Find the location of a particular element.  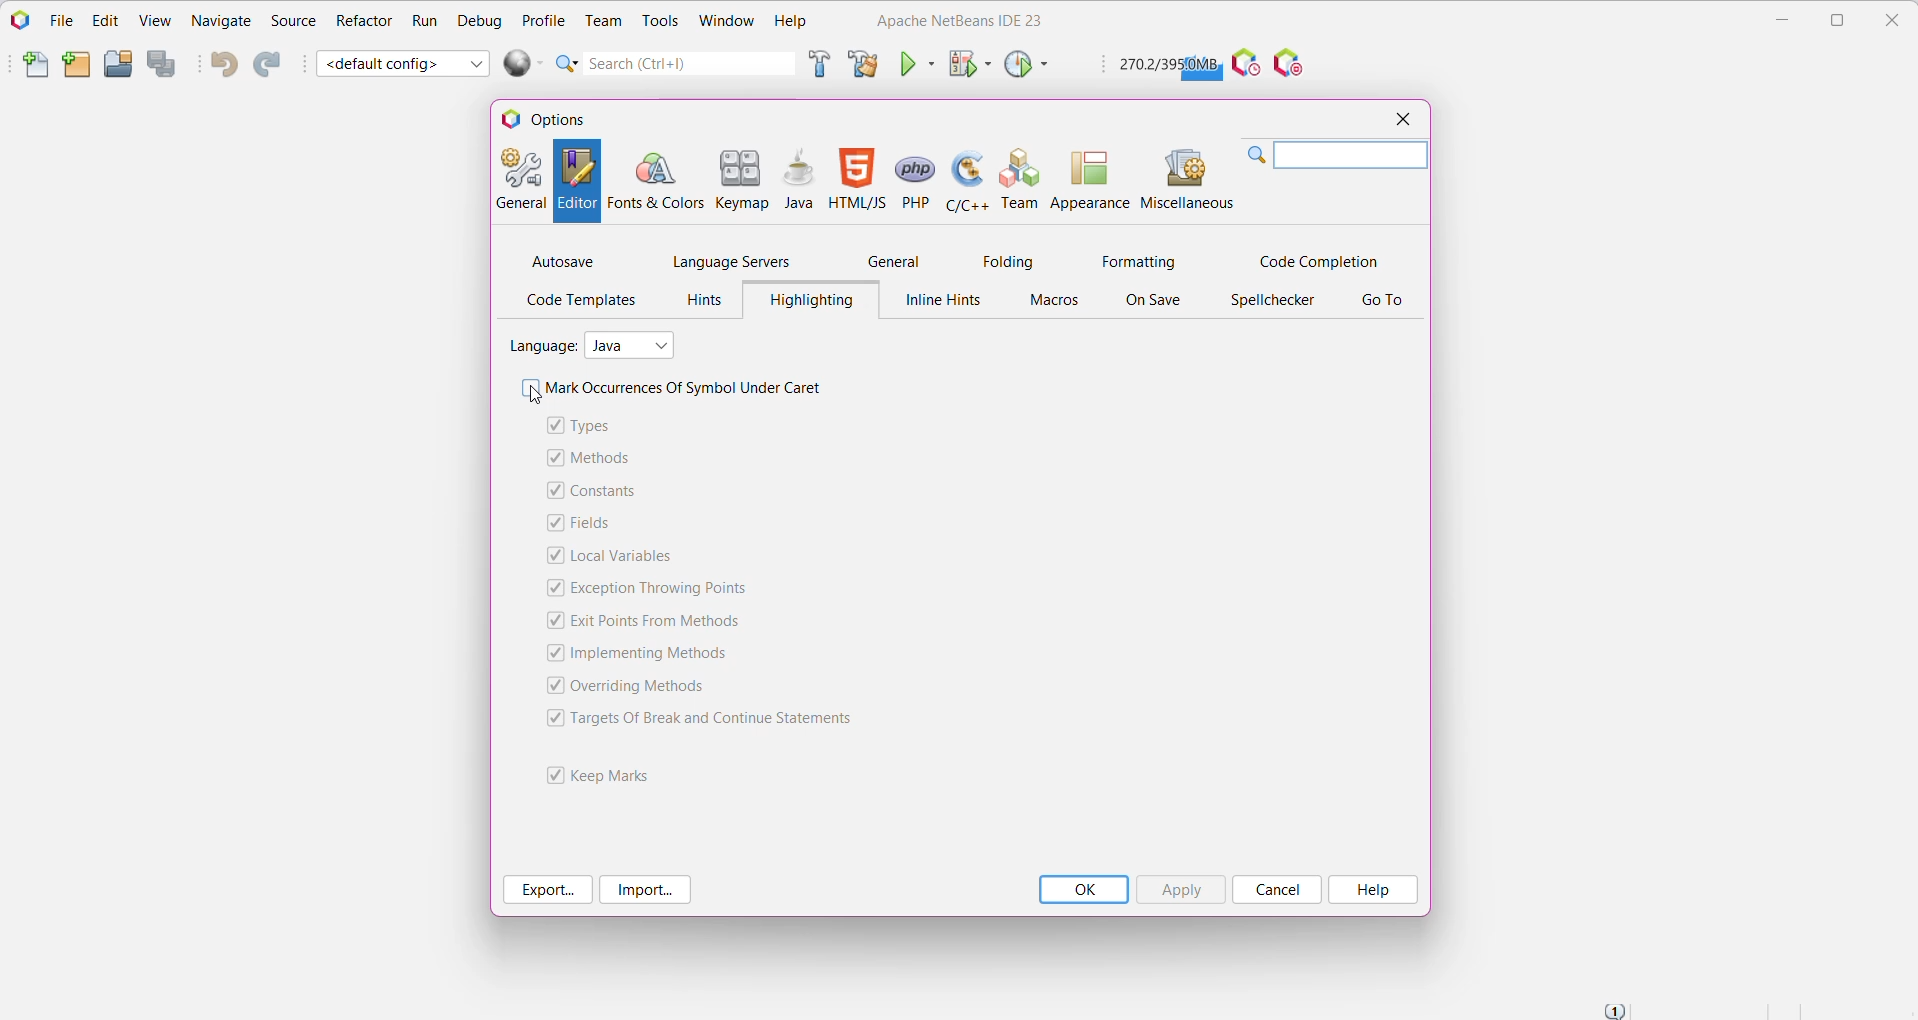

Exit Points From Methods - click to enable is located at coordinates (655, 621).